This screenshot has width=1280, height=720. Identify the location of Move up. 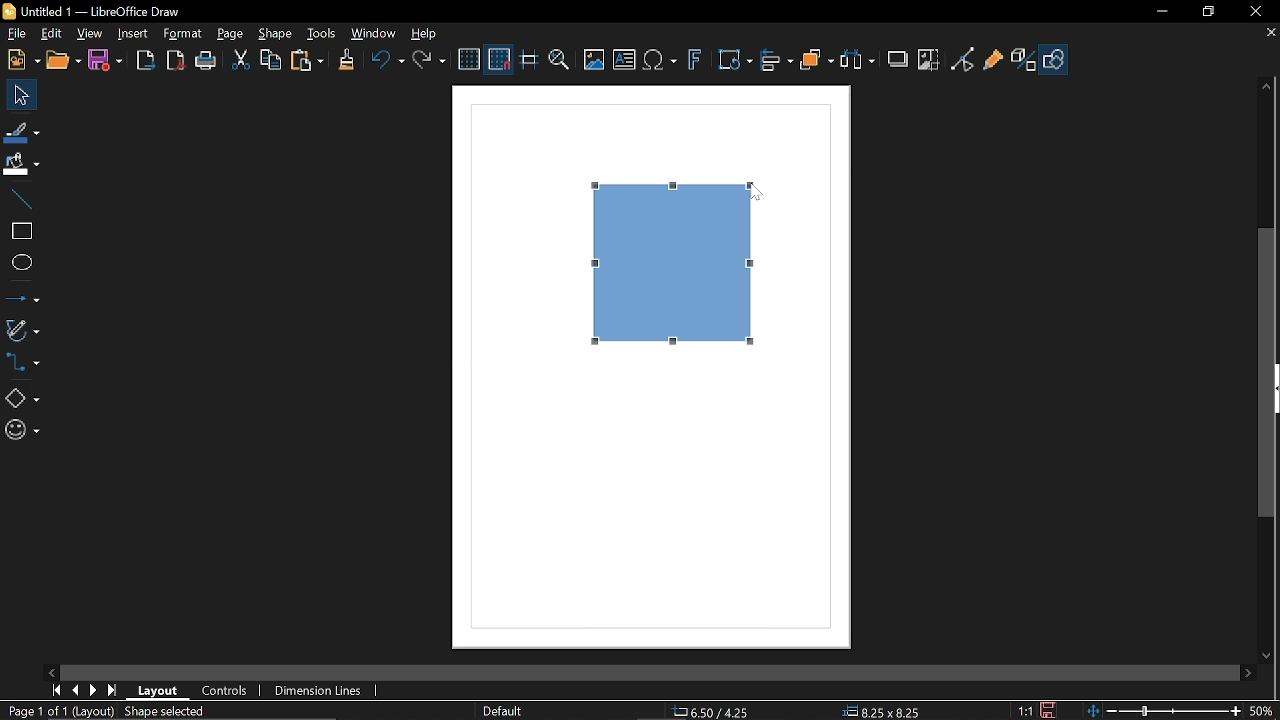
(1264, 83).